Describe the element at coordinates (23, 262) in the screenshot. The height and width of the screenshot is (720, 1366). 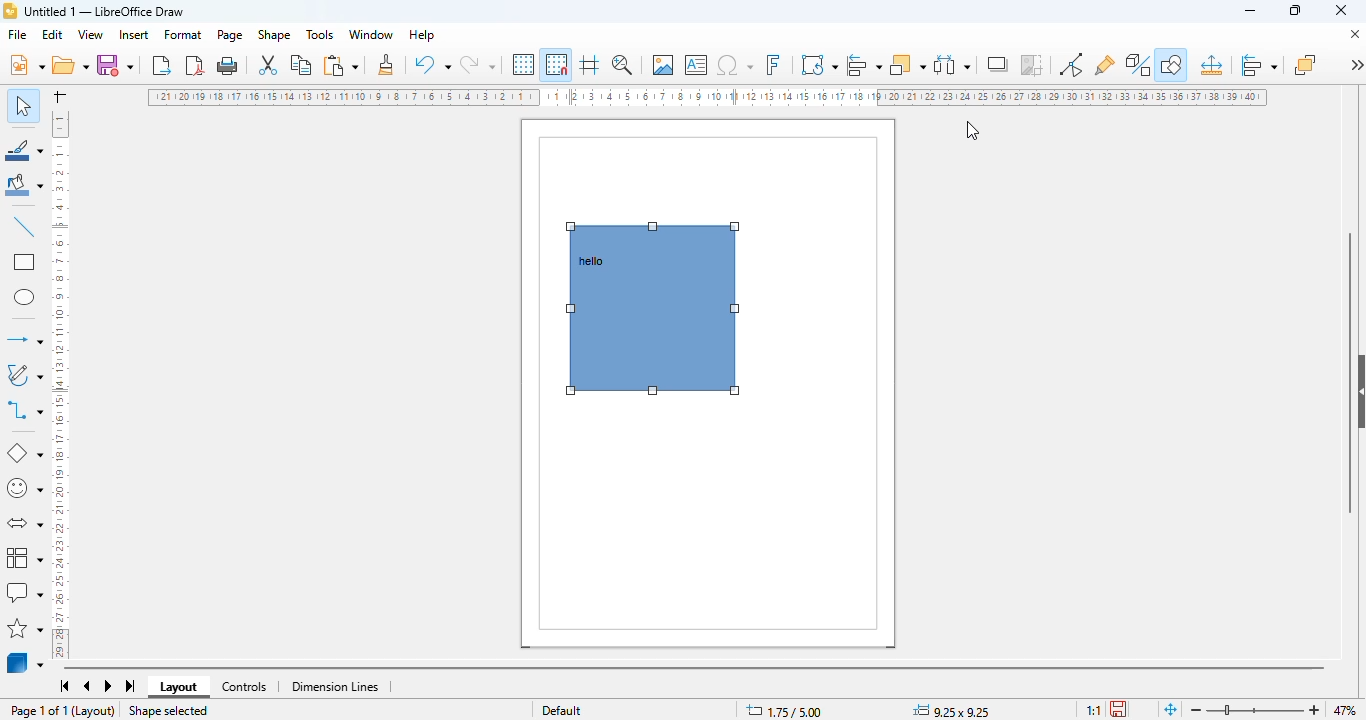
I see `rectangle` at that location.